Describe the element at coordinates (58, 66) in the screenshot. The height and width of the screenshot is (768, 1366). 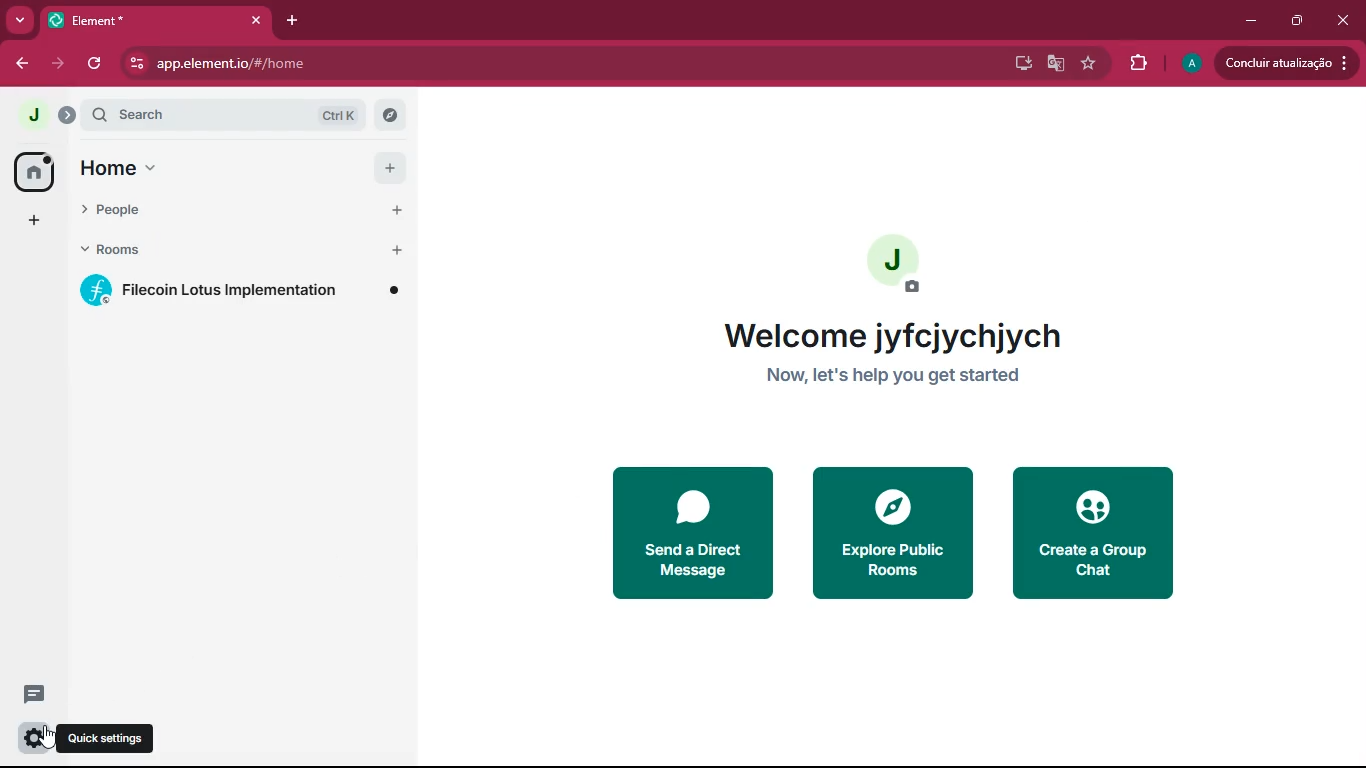
I see `forward` at that location.